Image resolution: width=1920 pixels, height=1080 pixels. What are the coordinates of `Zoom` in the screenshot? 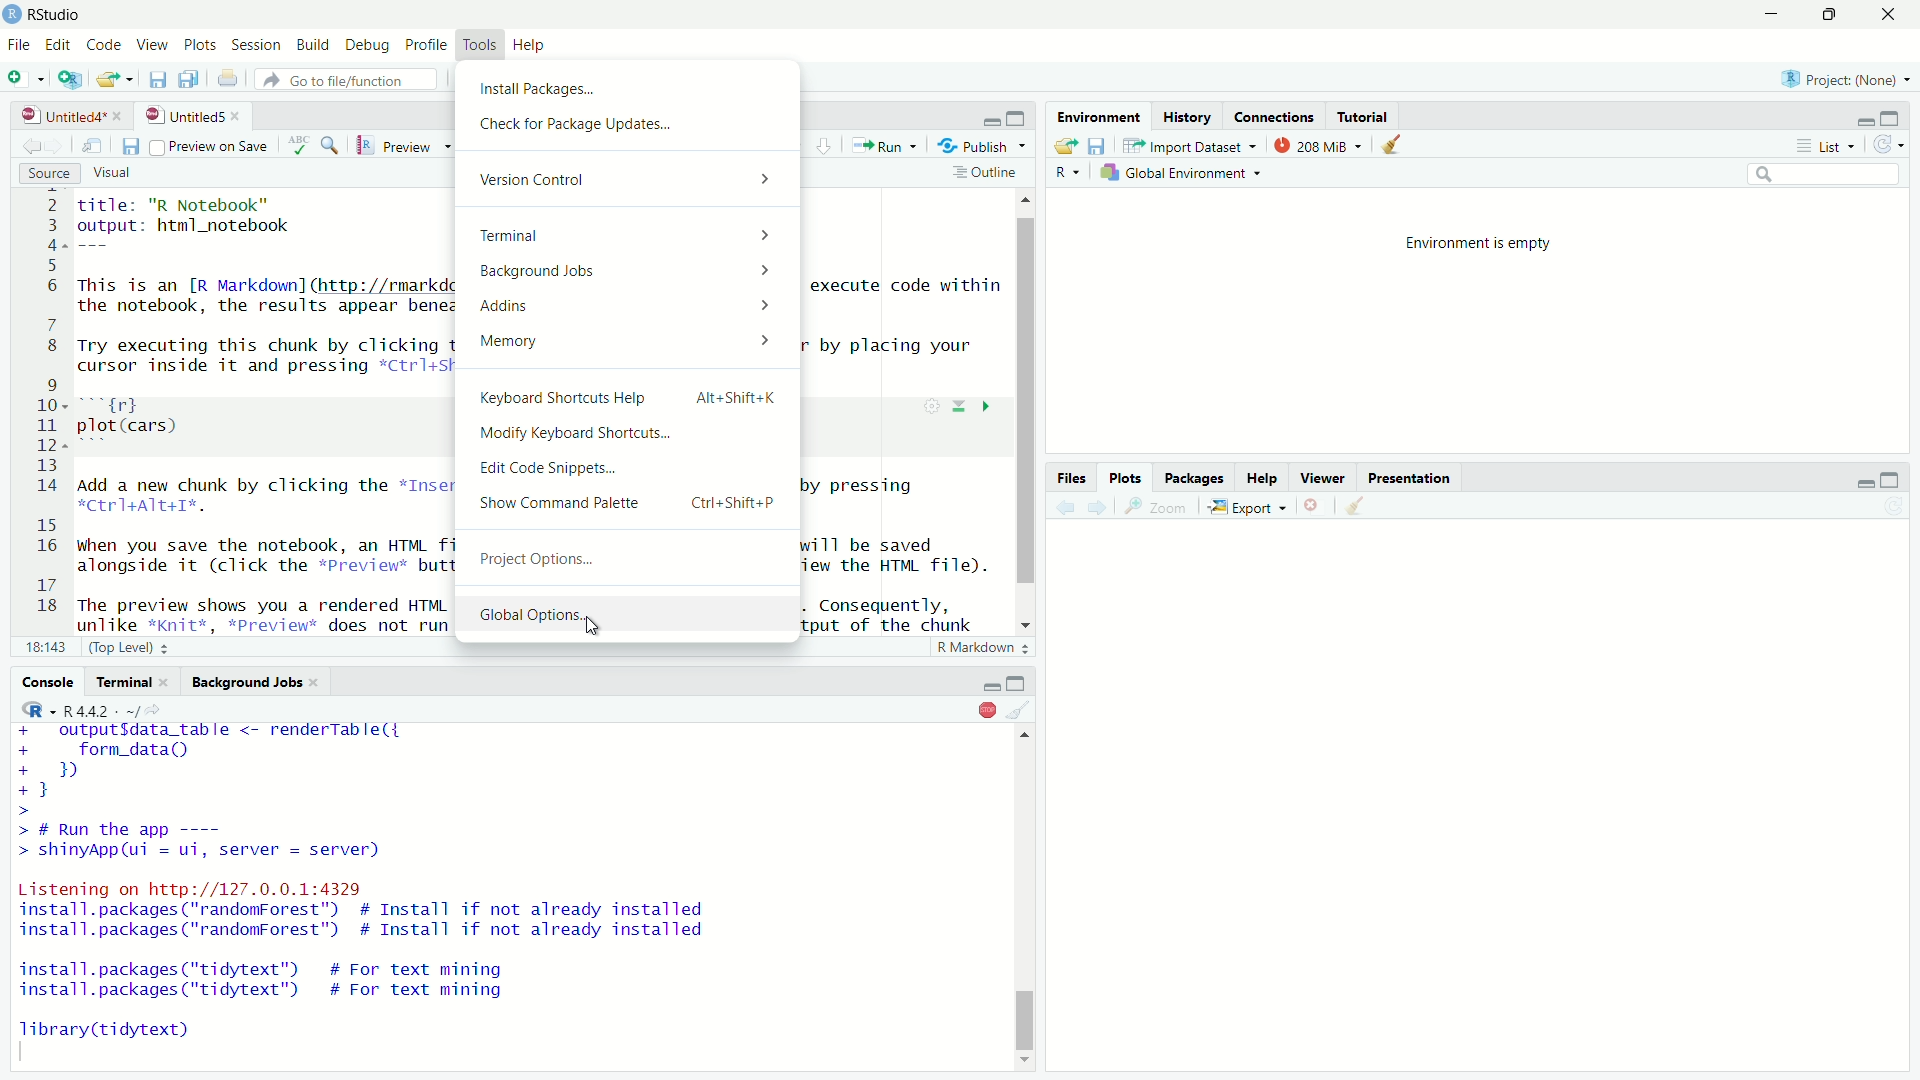 It's located at (1156, 508).